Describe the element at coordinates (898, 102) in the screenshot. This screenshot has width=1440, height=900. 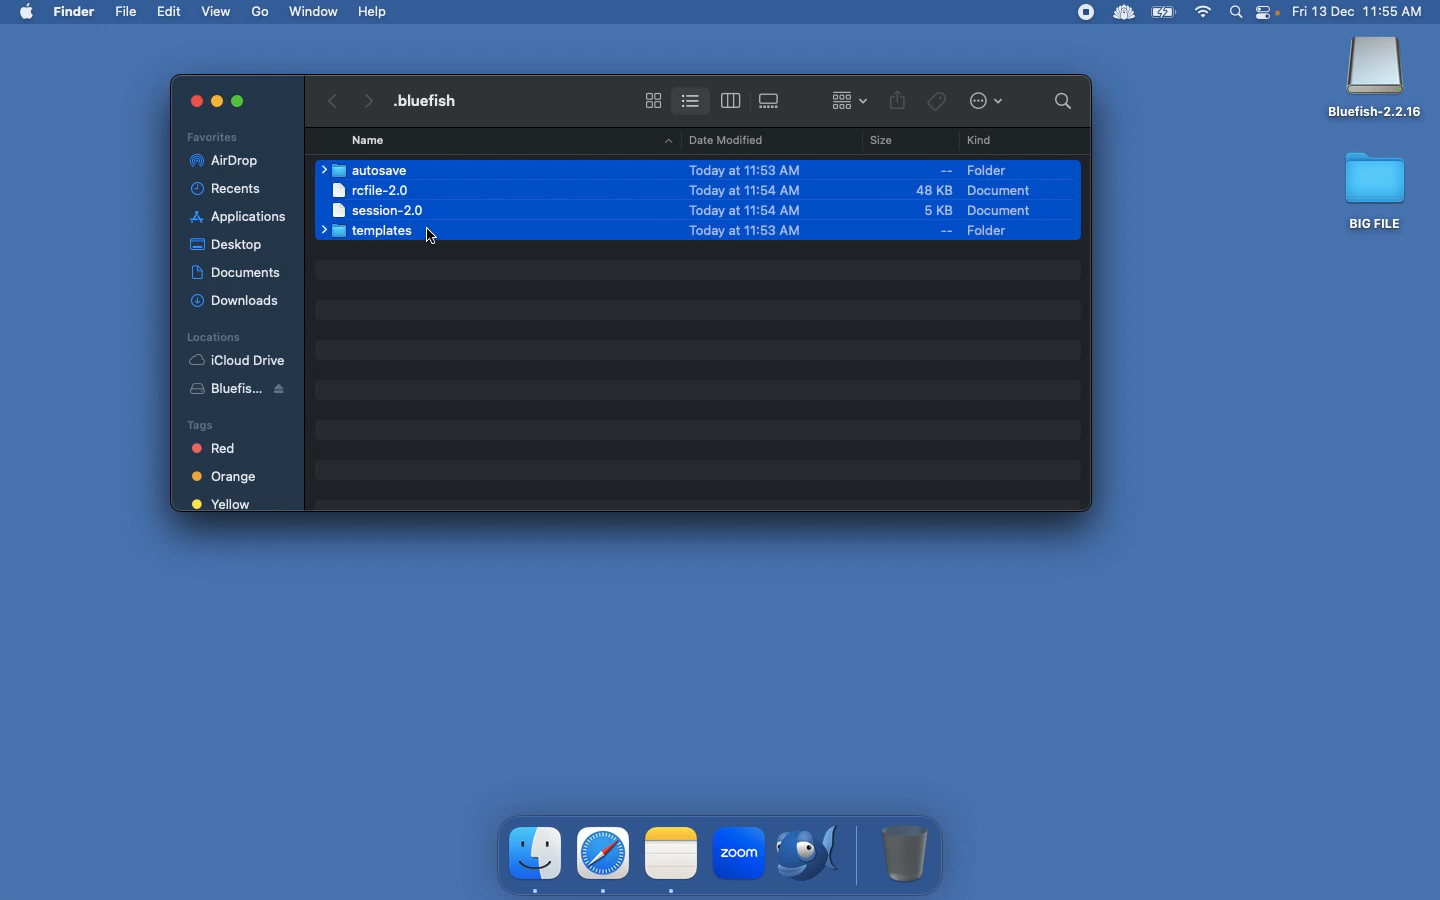
I see `share` at that location.